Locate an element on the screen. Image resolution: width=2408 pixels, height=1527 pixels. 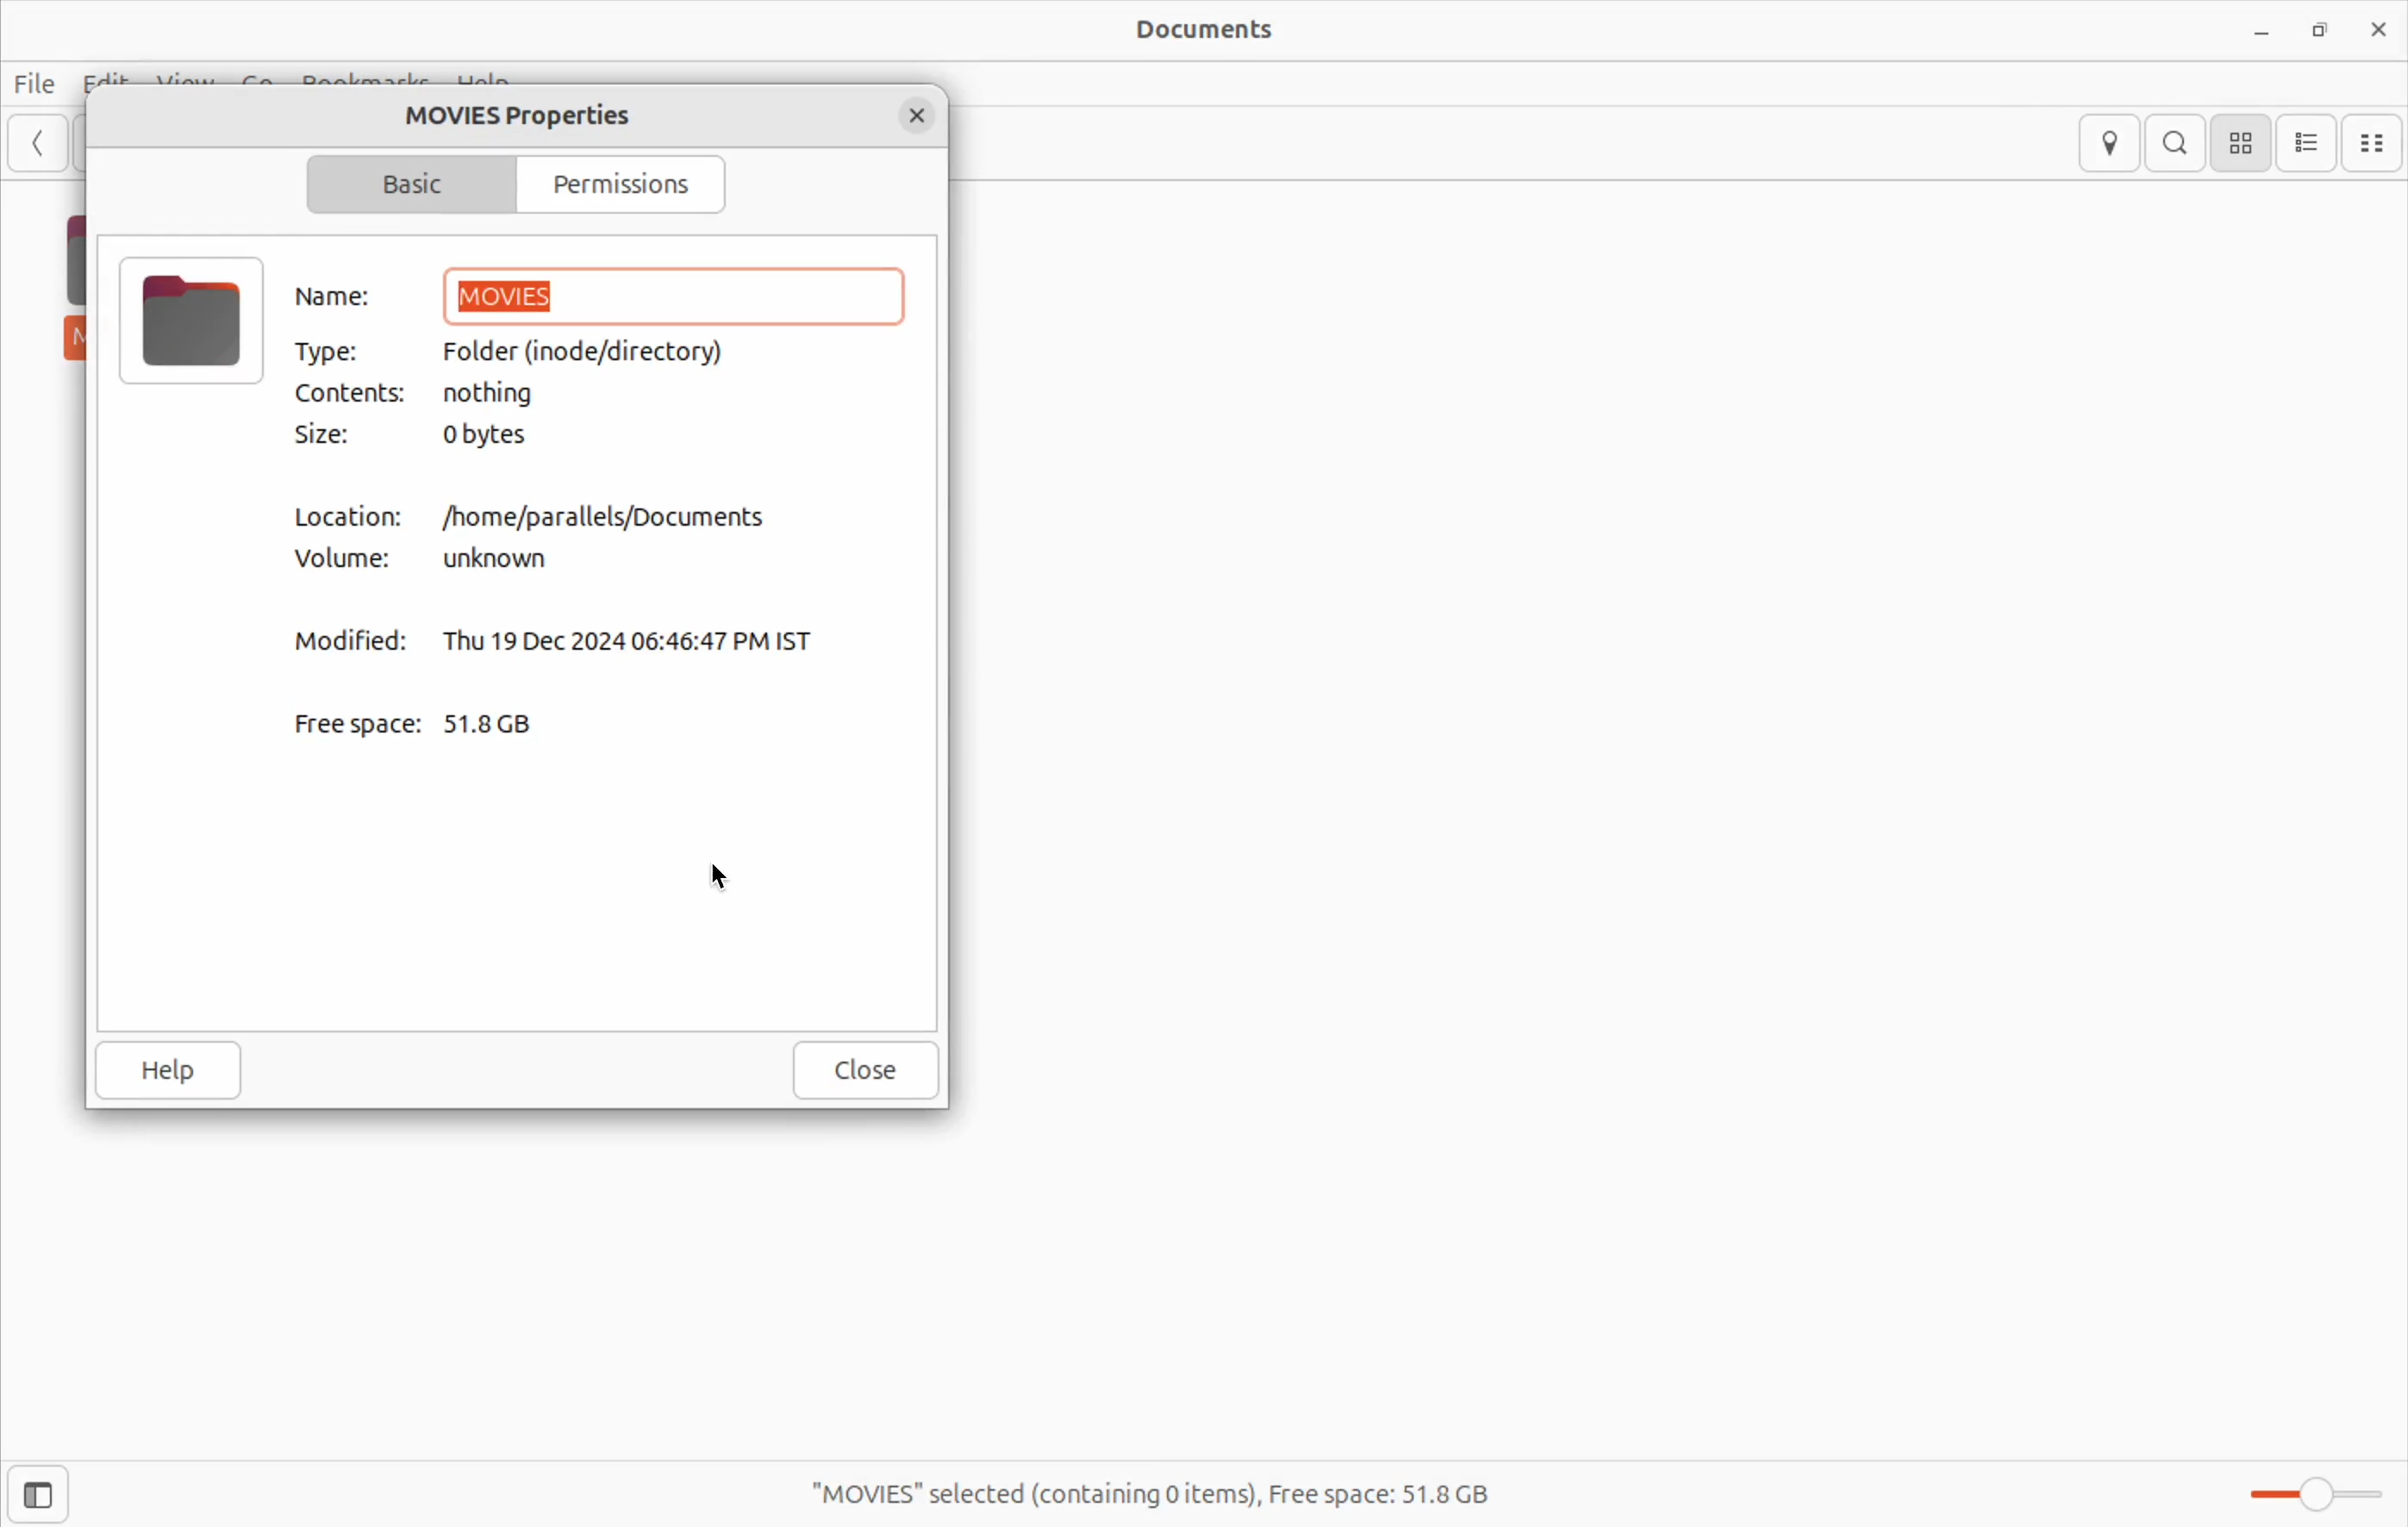
icon view is located at coordinates (2246, 144).